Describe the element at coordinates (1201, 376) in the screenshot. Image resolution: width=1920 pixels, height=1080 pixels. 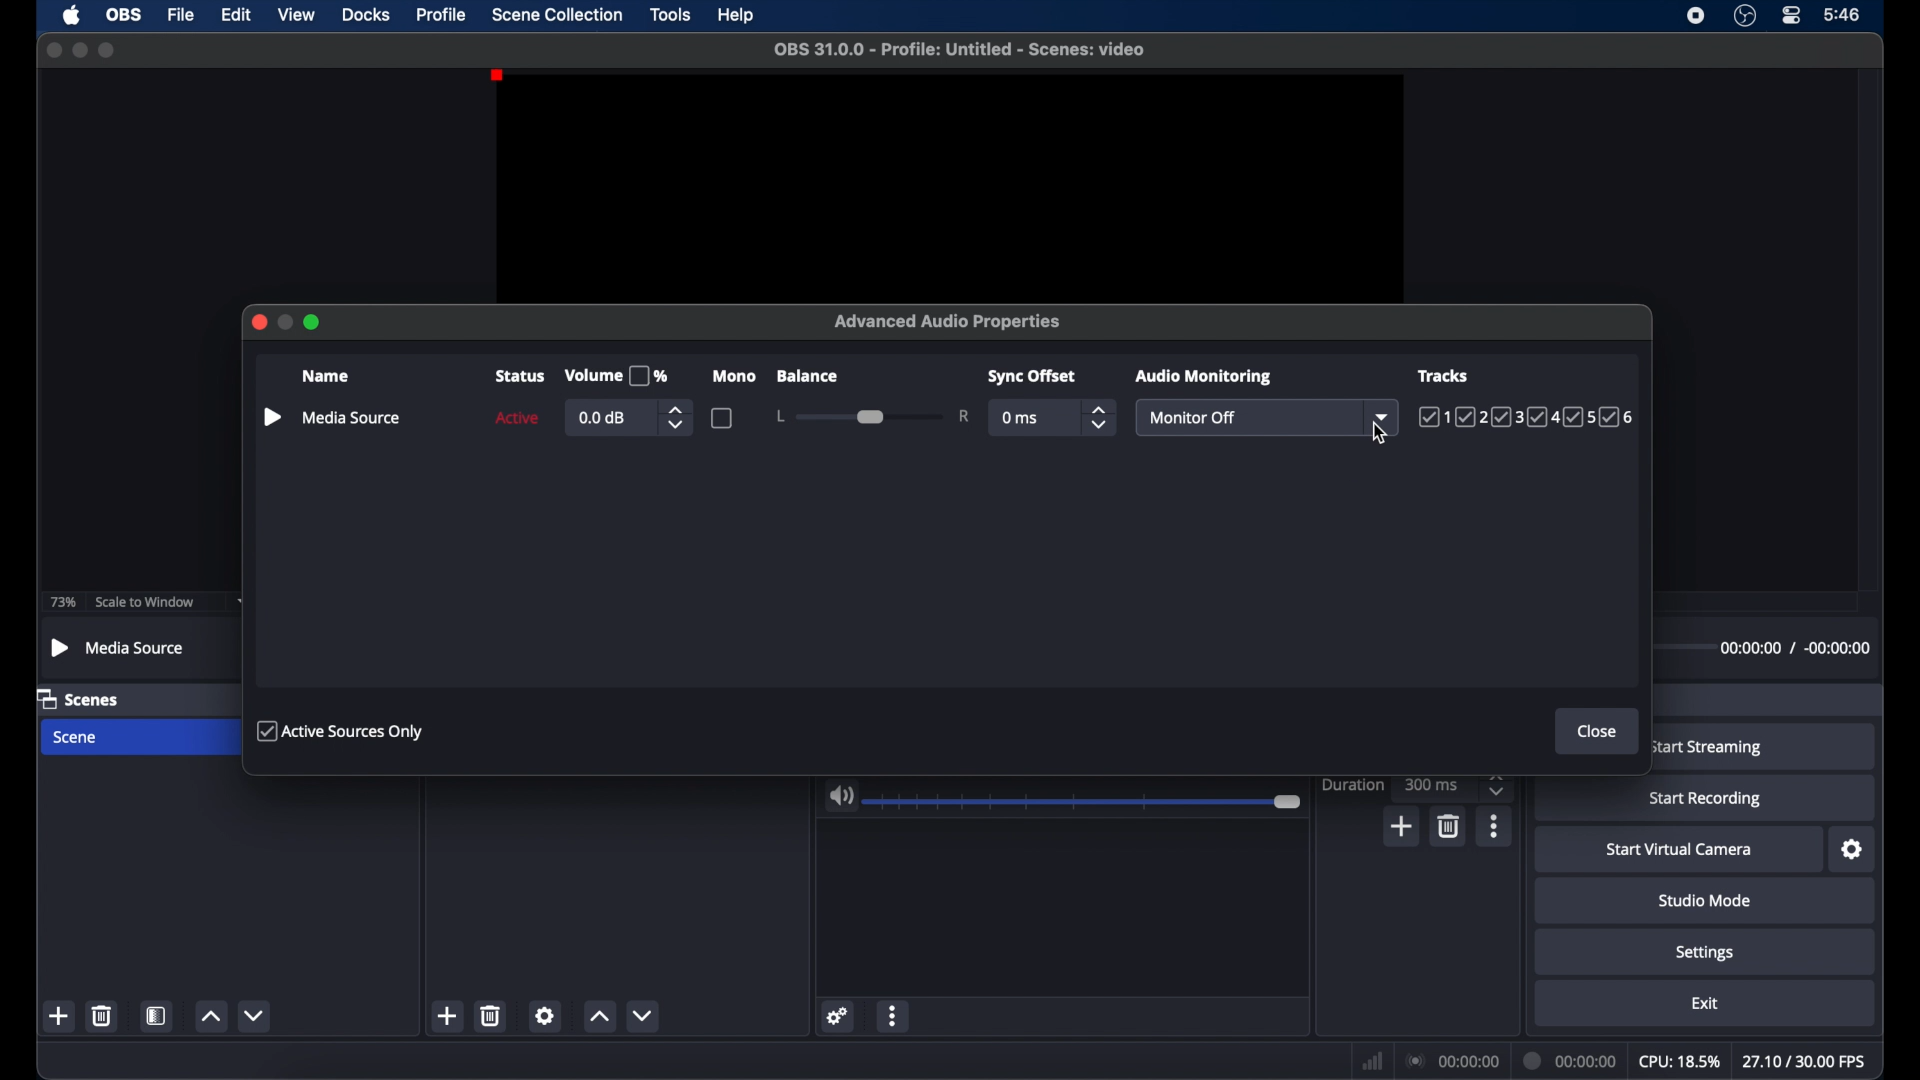
I see `audio monitoring` at that location.